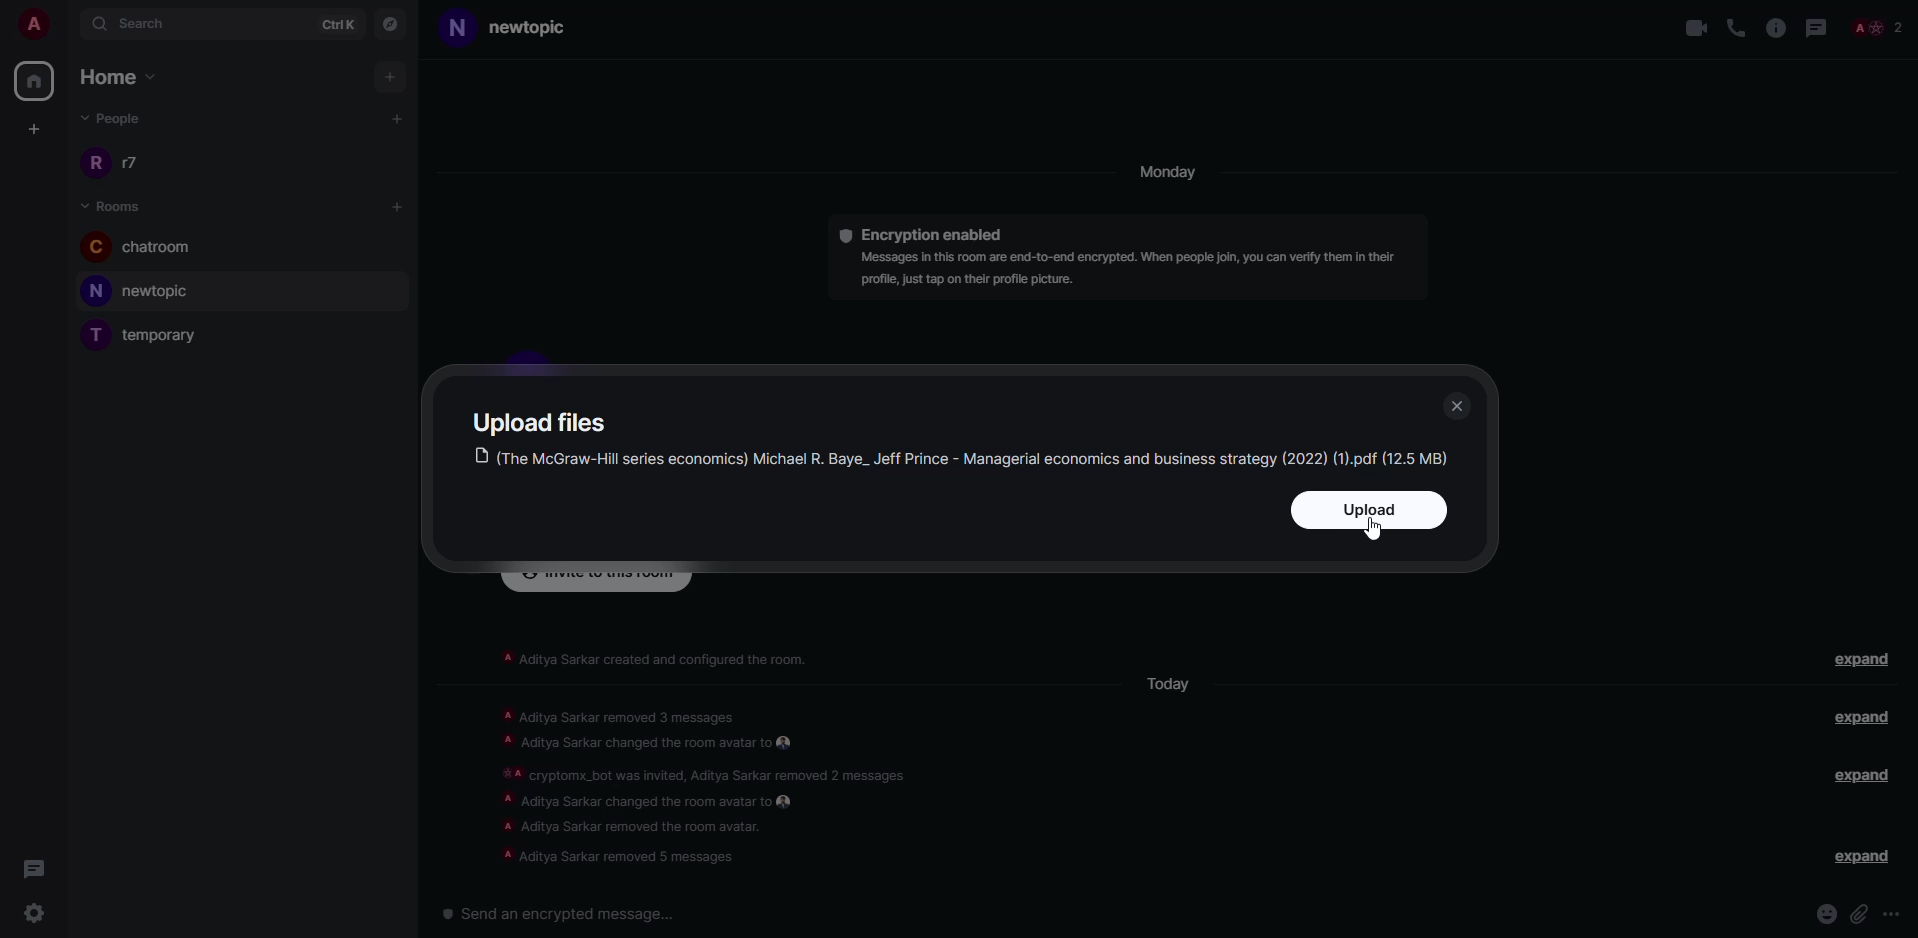 This screenshot has height=938, width=1918. I want to click on people, so click(125, 165).